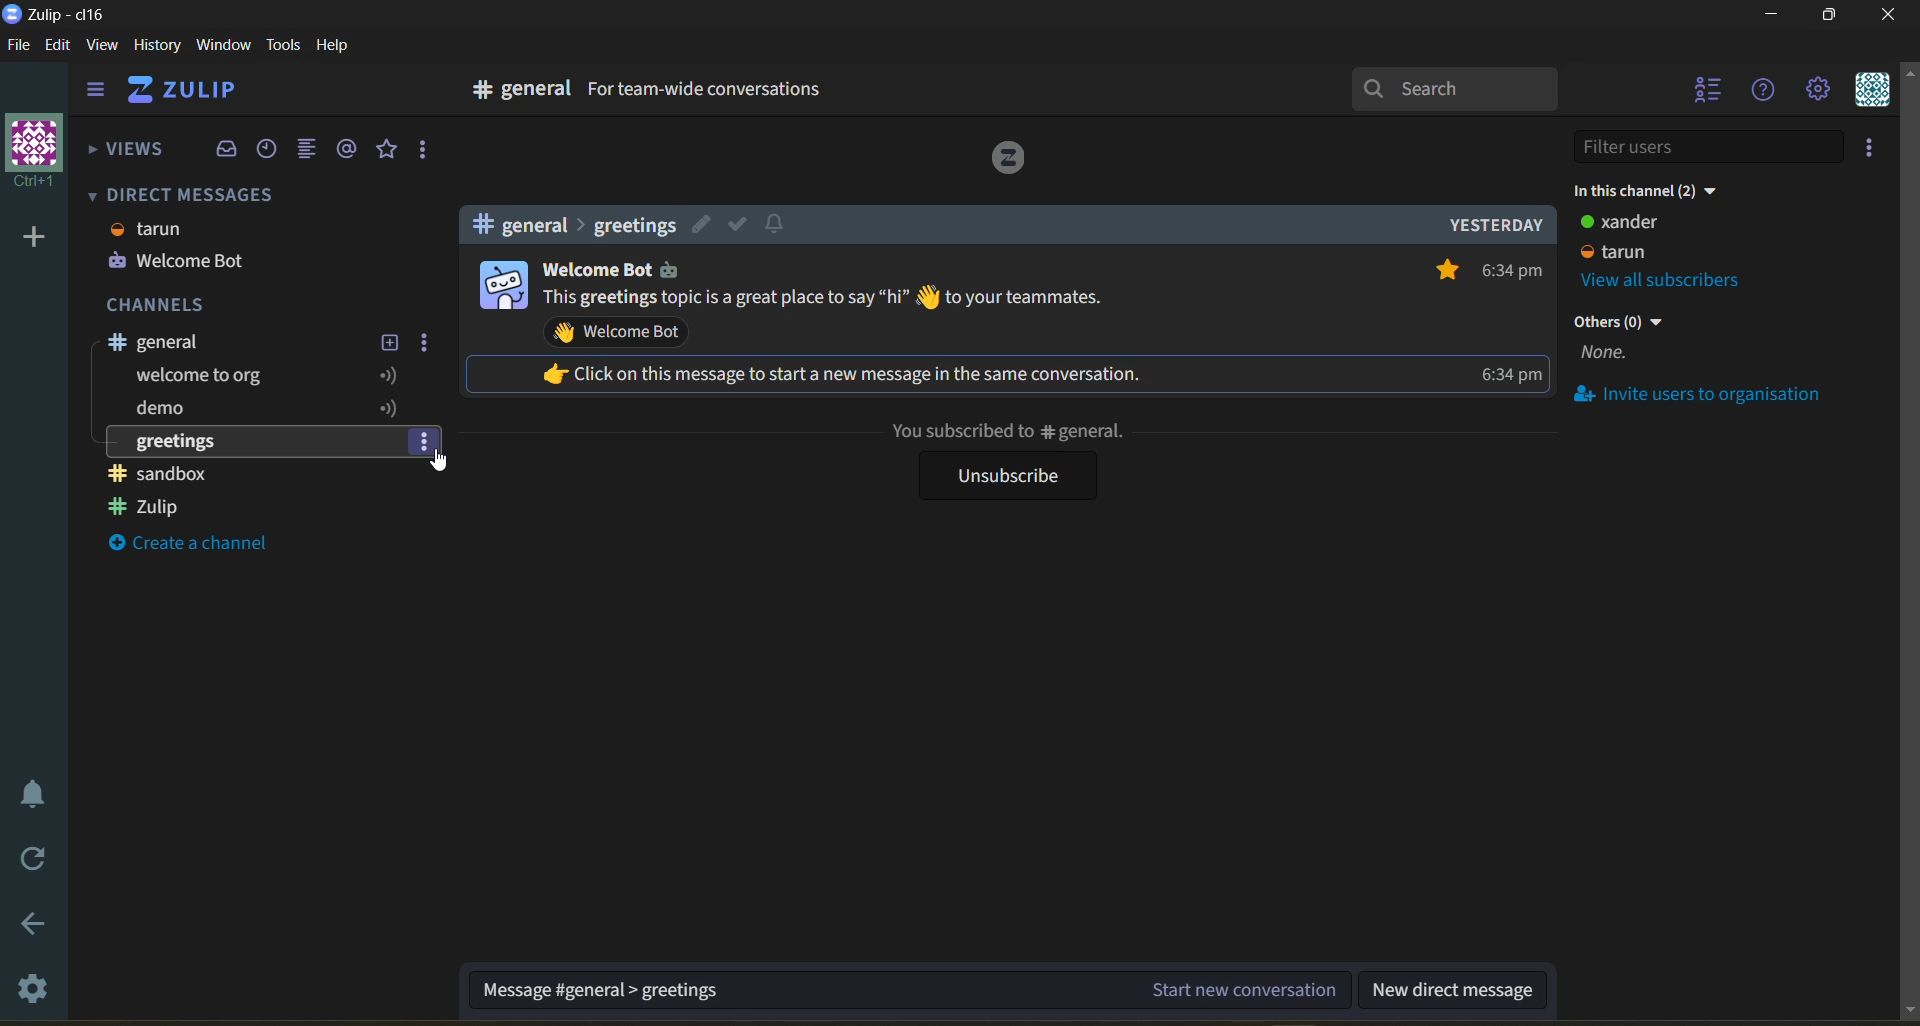  What do you see at coordinates (424, 444) in the screenshot?
I see `settings` at bounding box center [424, 444].